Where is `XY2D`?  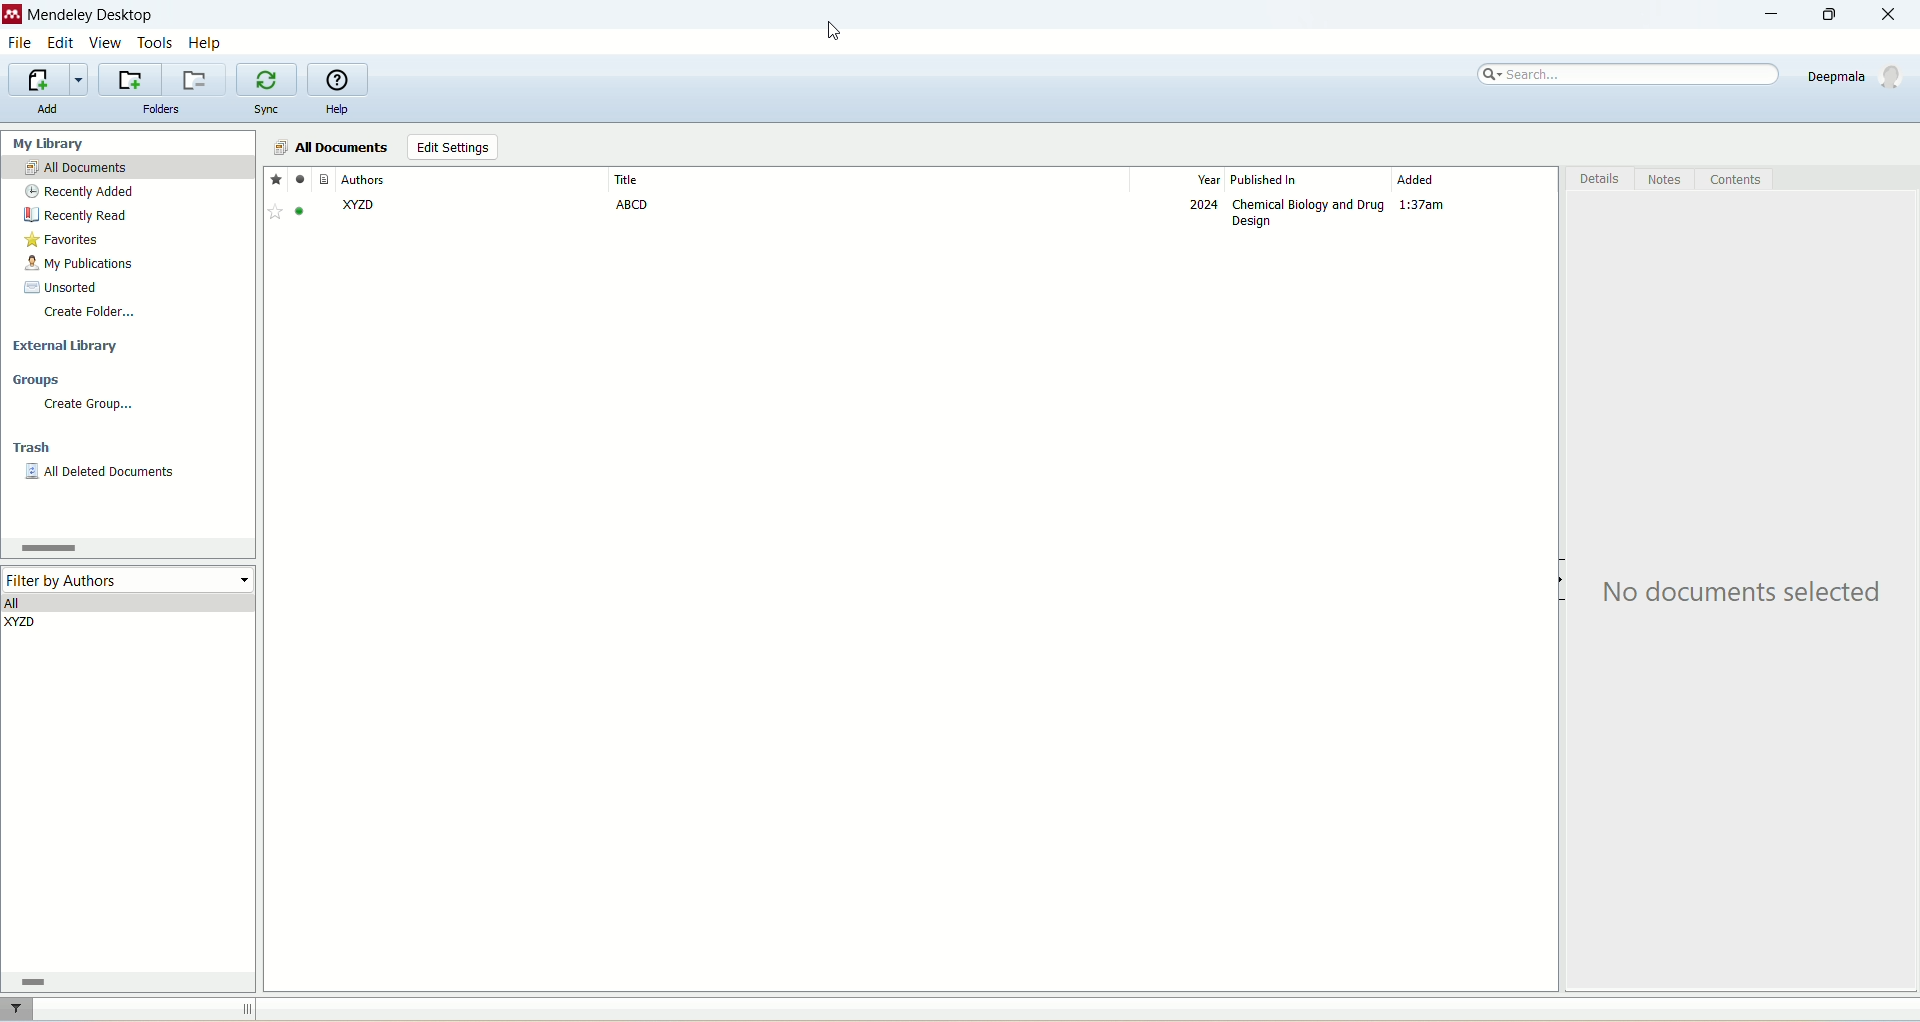 XY2D is located at coordinates (23, 624).